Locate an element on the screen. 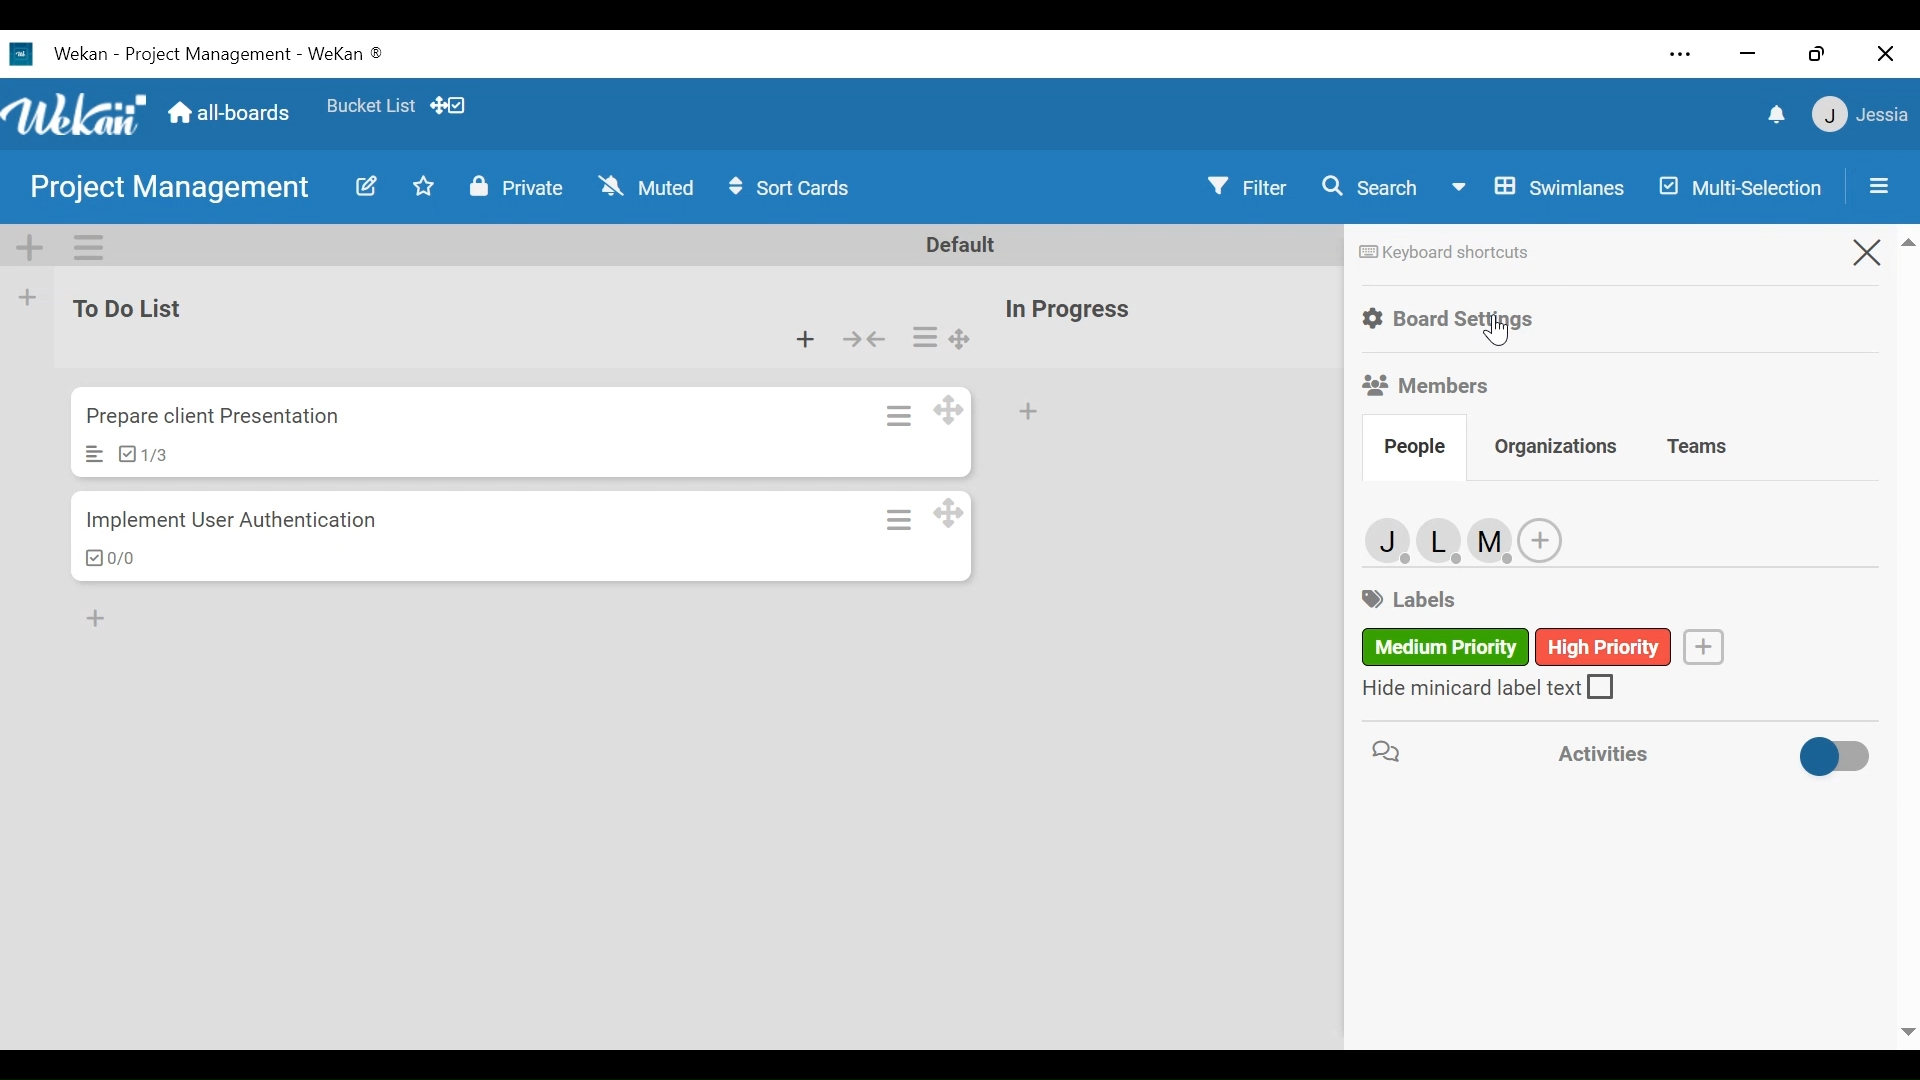 The width and height of the screenshot is (1920, 1080). Members is located at coordinates (1423, 386).